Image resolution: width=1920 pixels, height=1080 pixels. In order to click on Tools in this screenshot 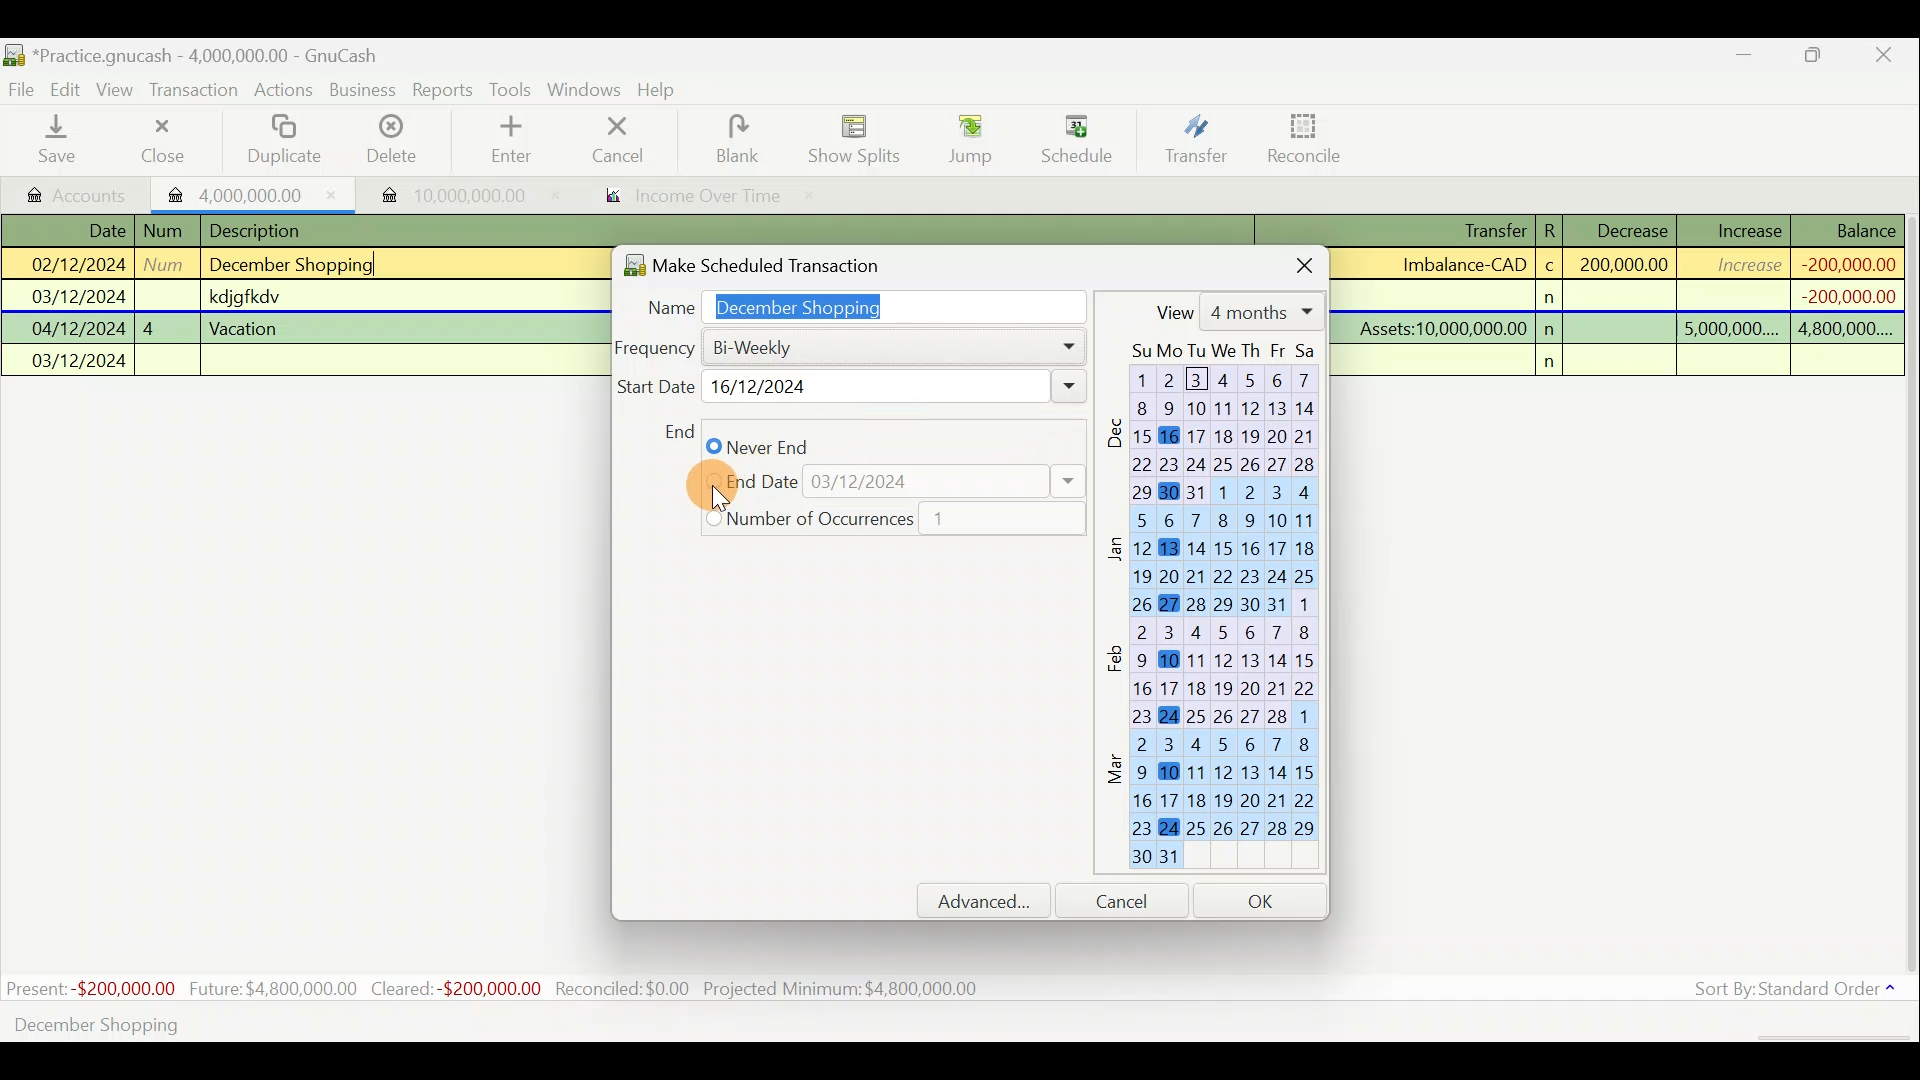, I will do `click(513, 90)`.